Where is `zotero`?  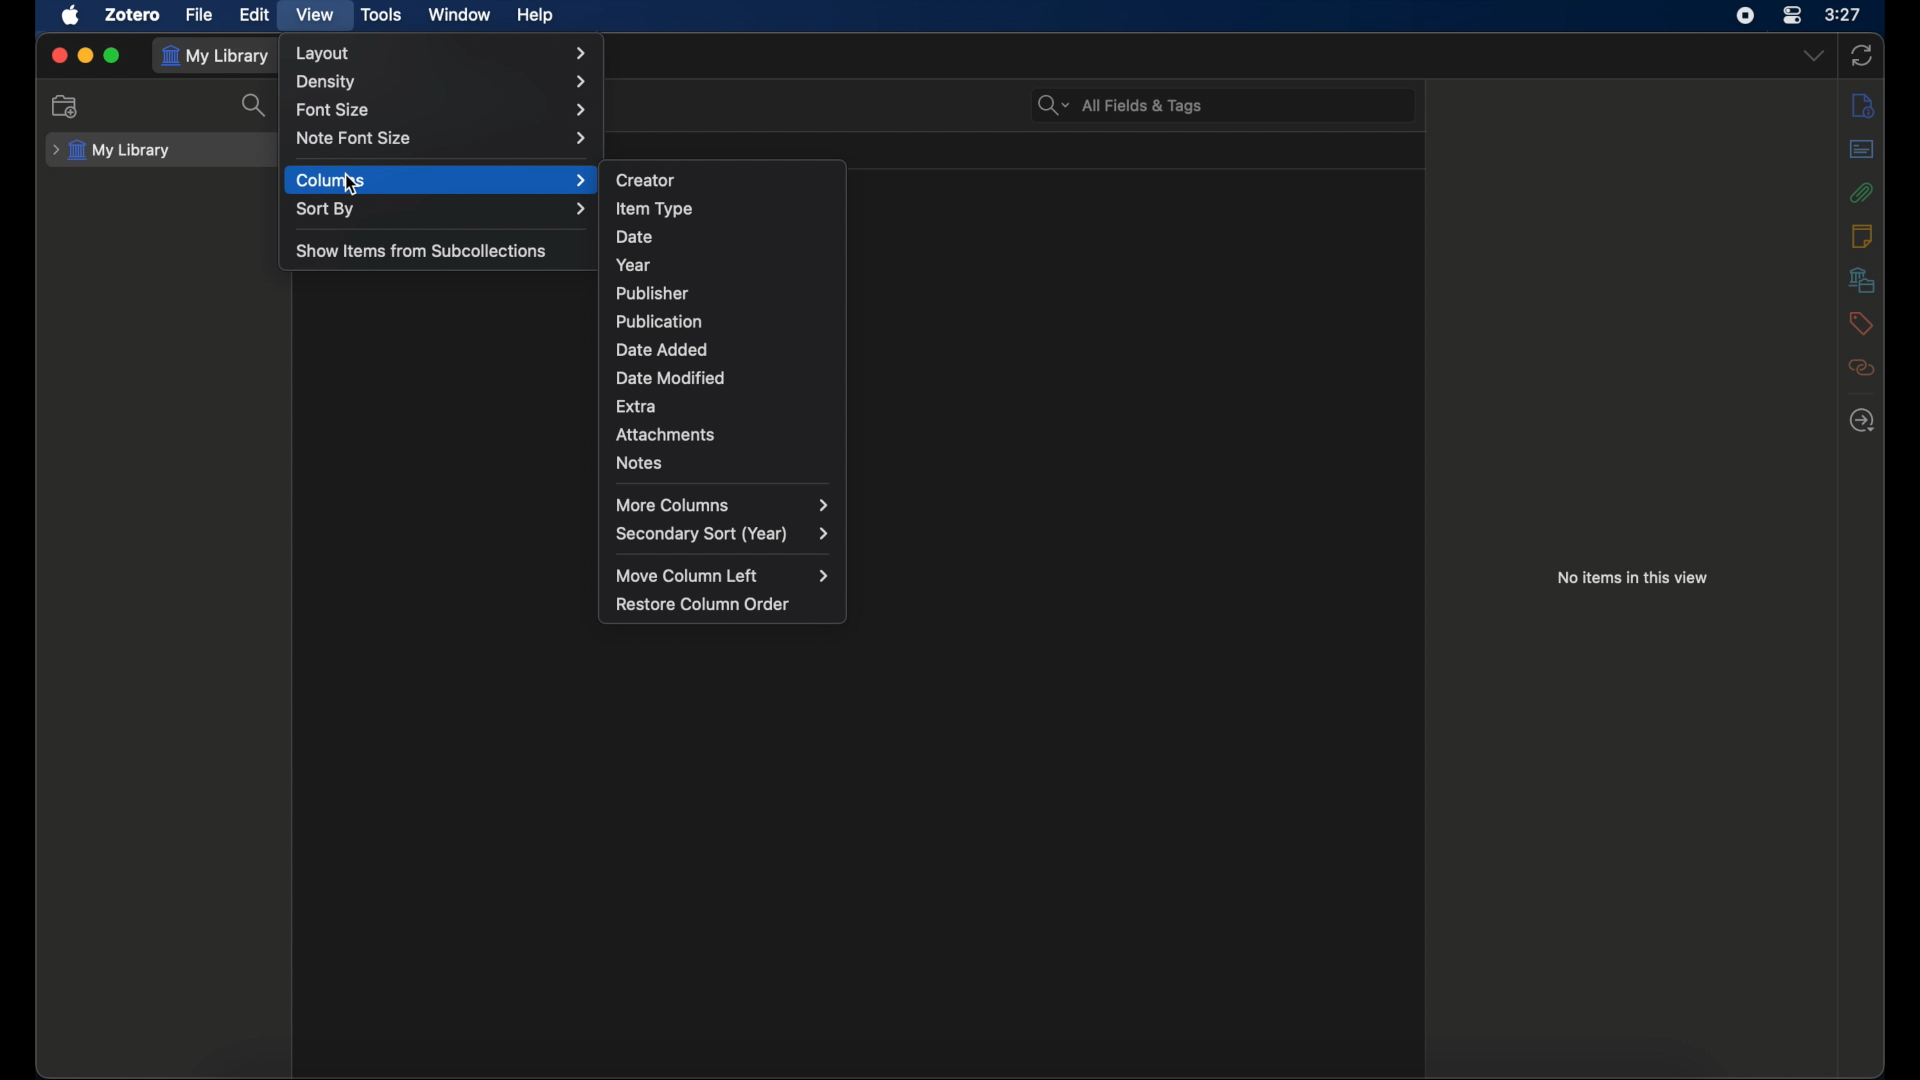 zotero is located at coordinates (132, 15).